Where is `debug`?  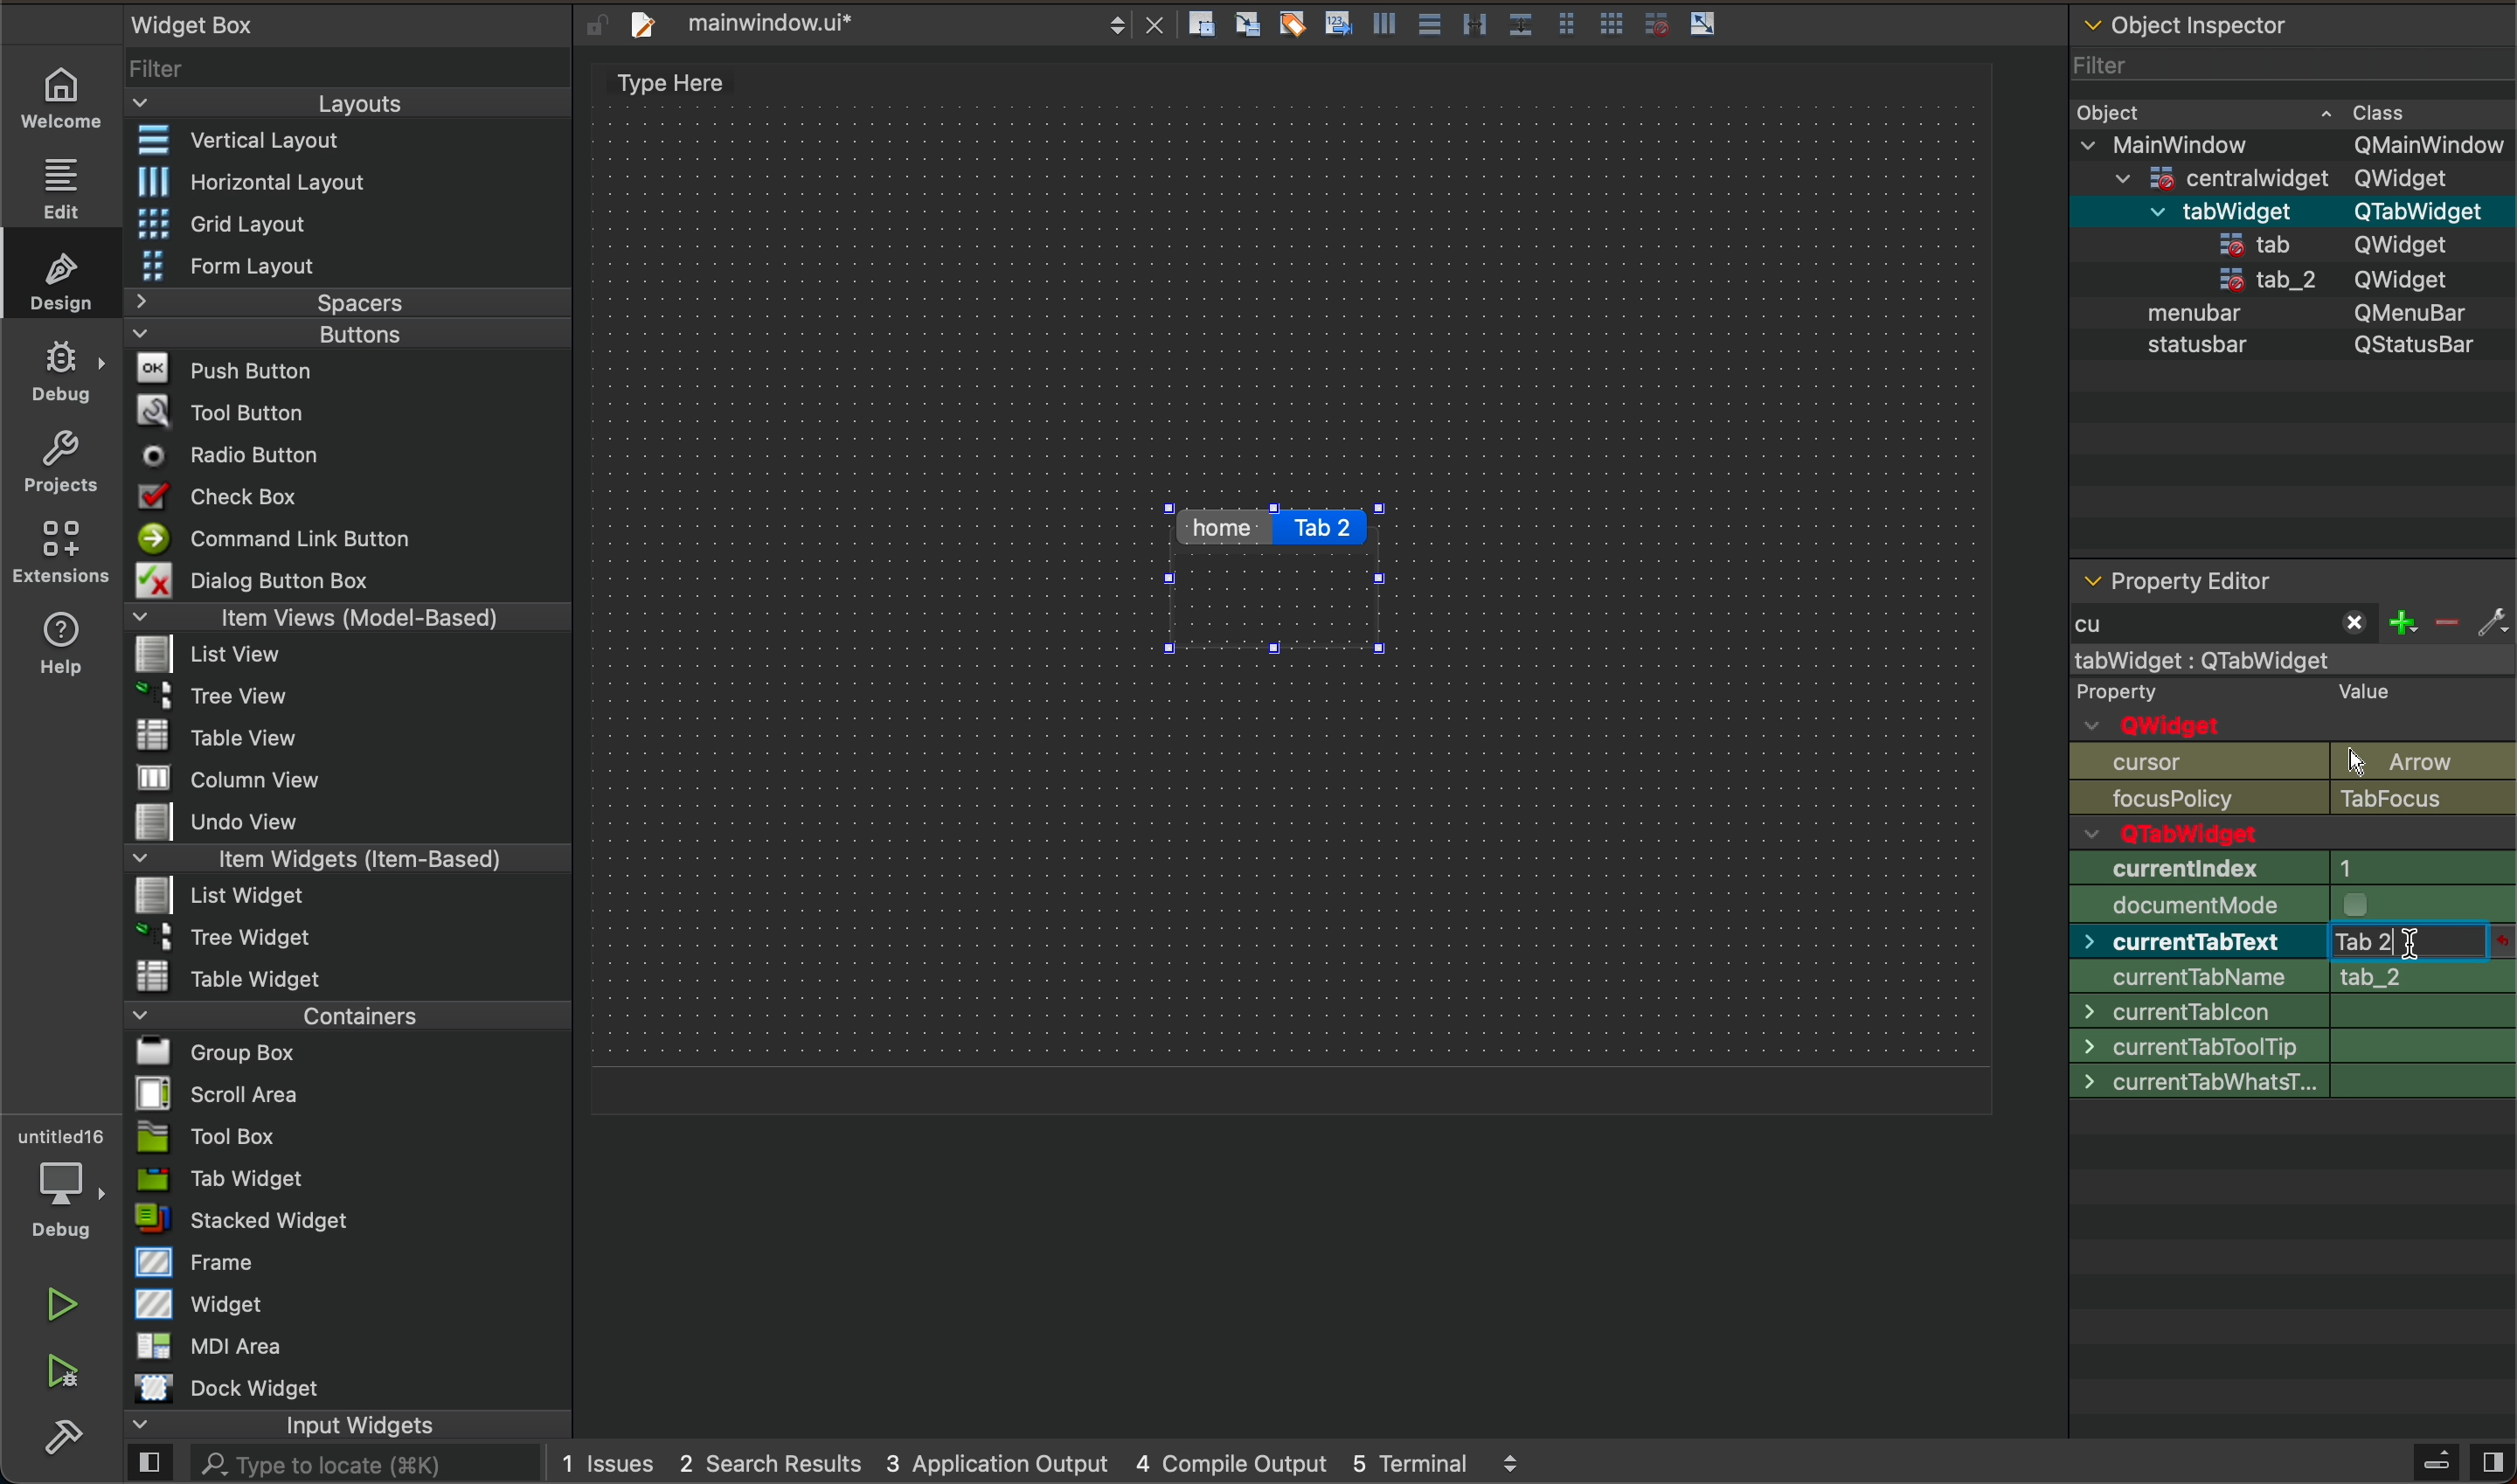 debug is located at coordinates (62, 369).